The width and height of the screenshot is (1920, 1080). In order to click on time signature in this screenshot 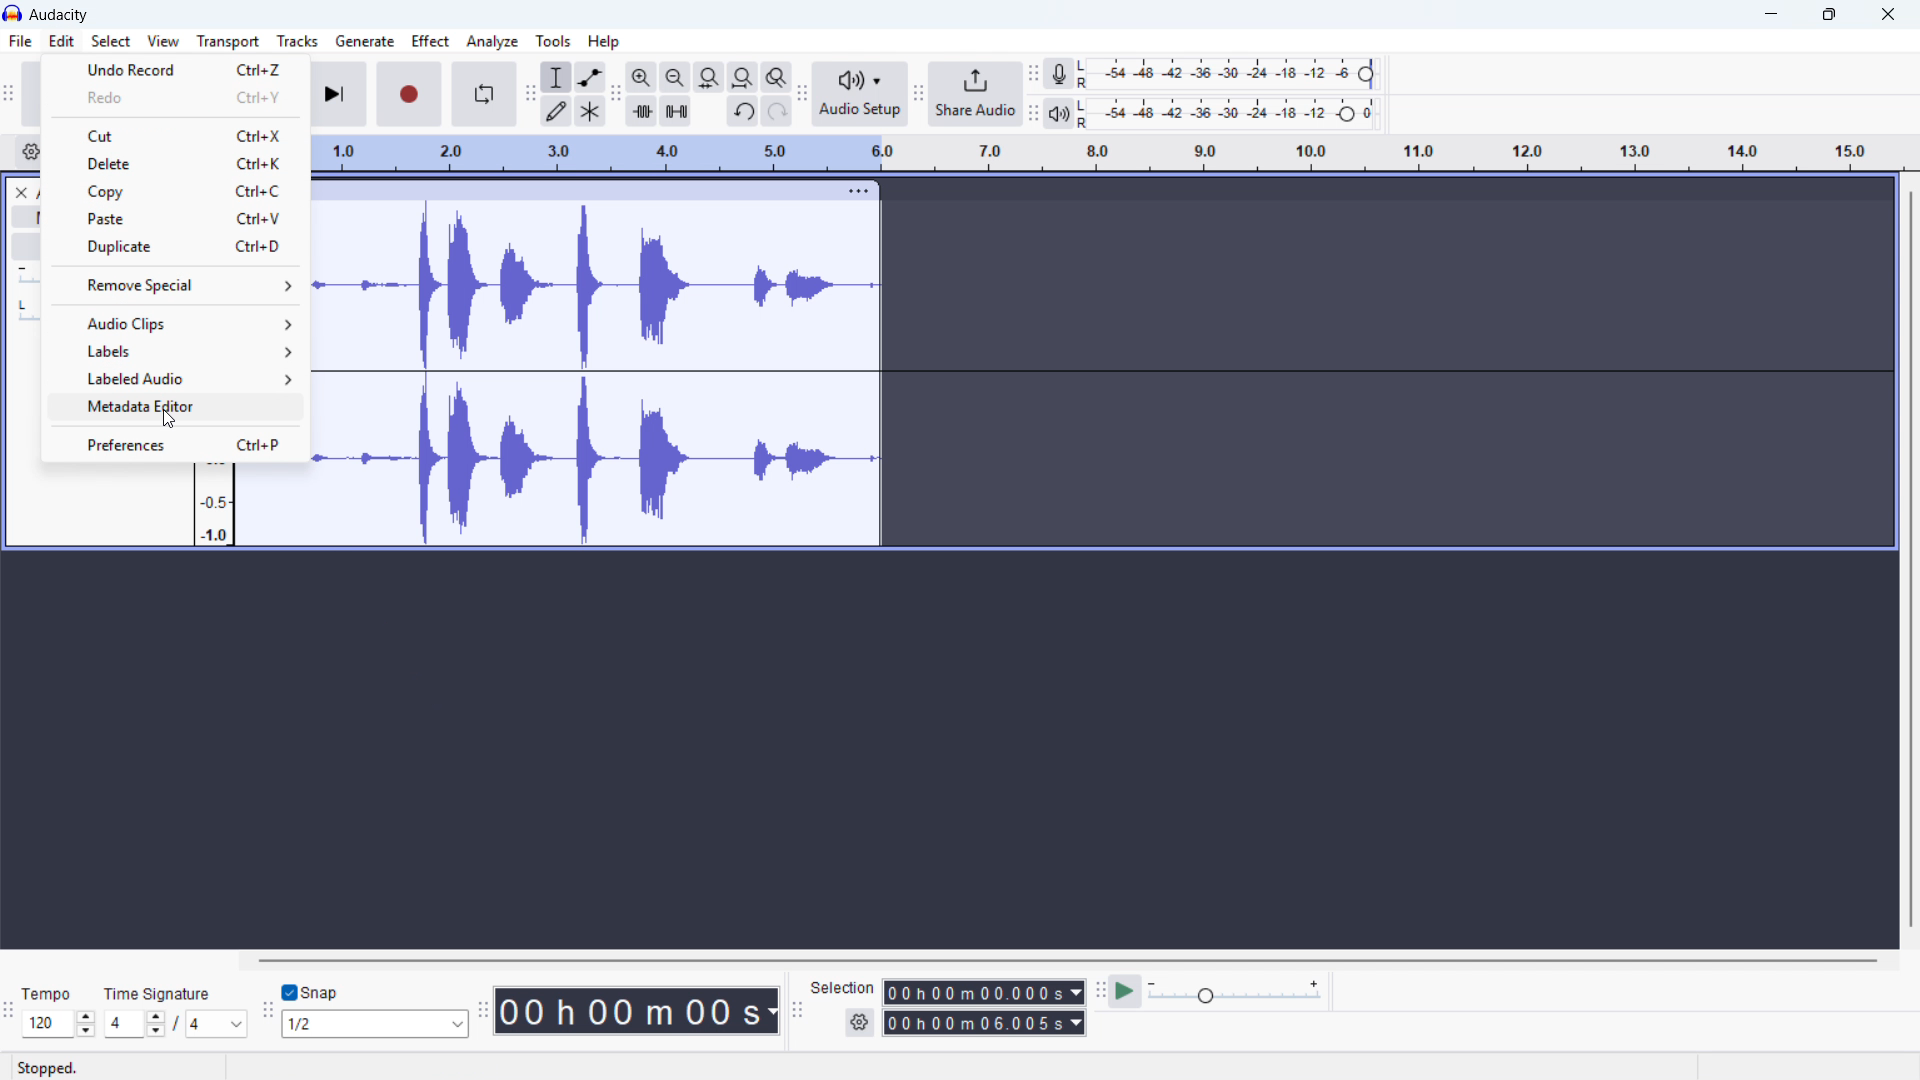, I will do `click(156, 993)`.